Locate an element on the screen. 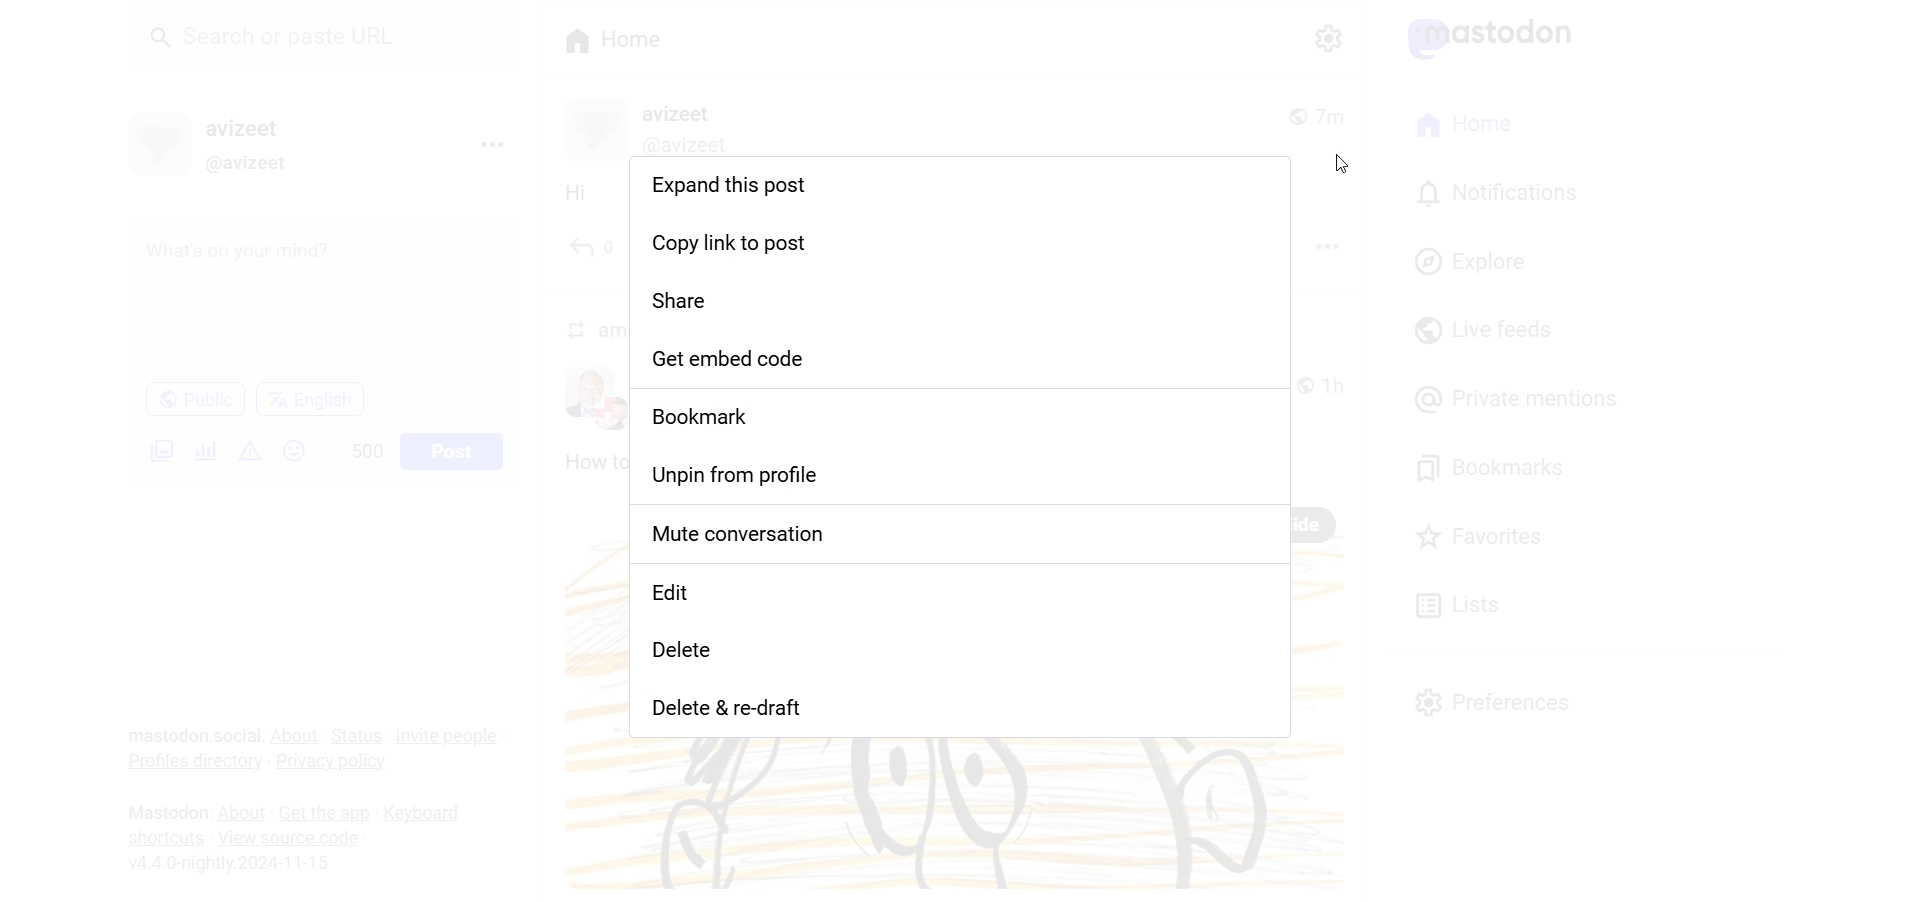  Shortcuts is located at coordinates (165, 836).